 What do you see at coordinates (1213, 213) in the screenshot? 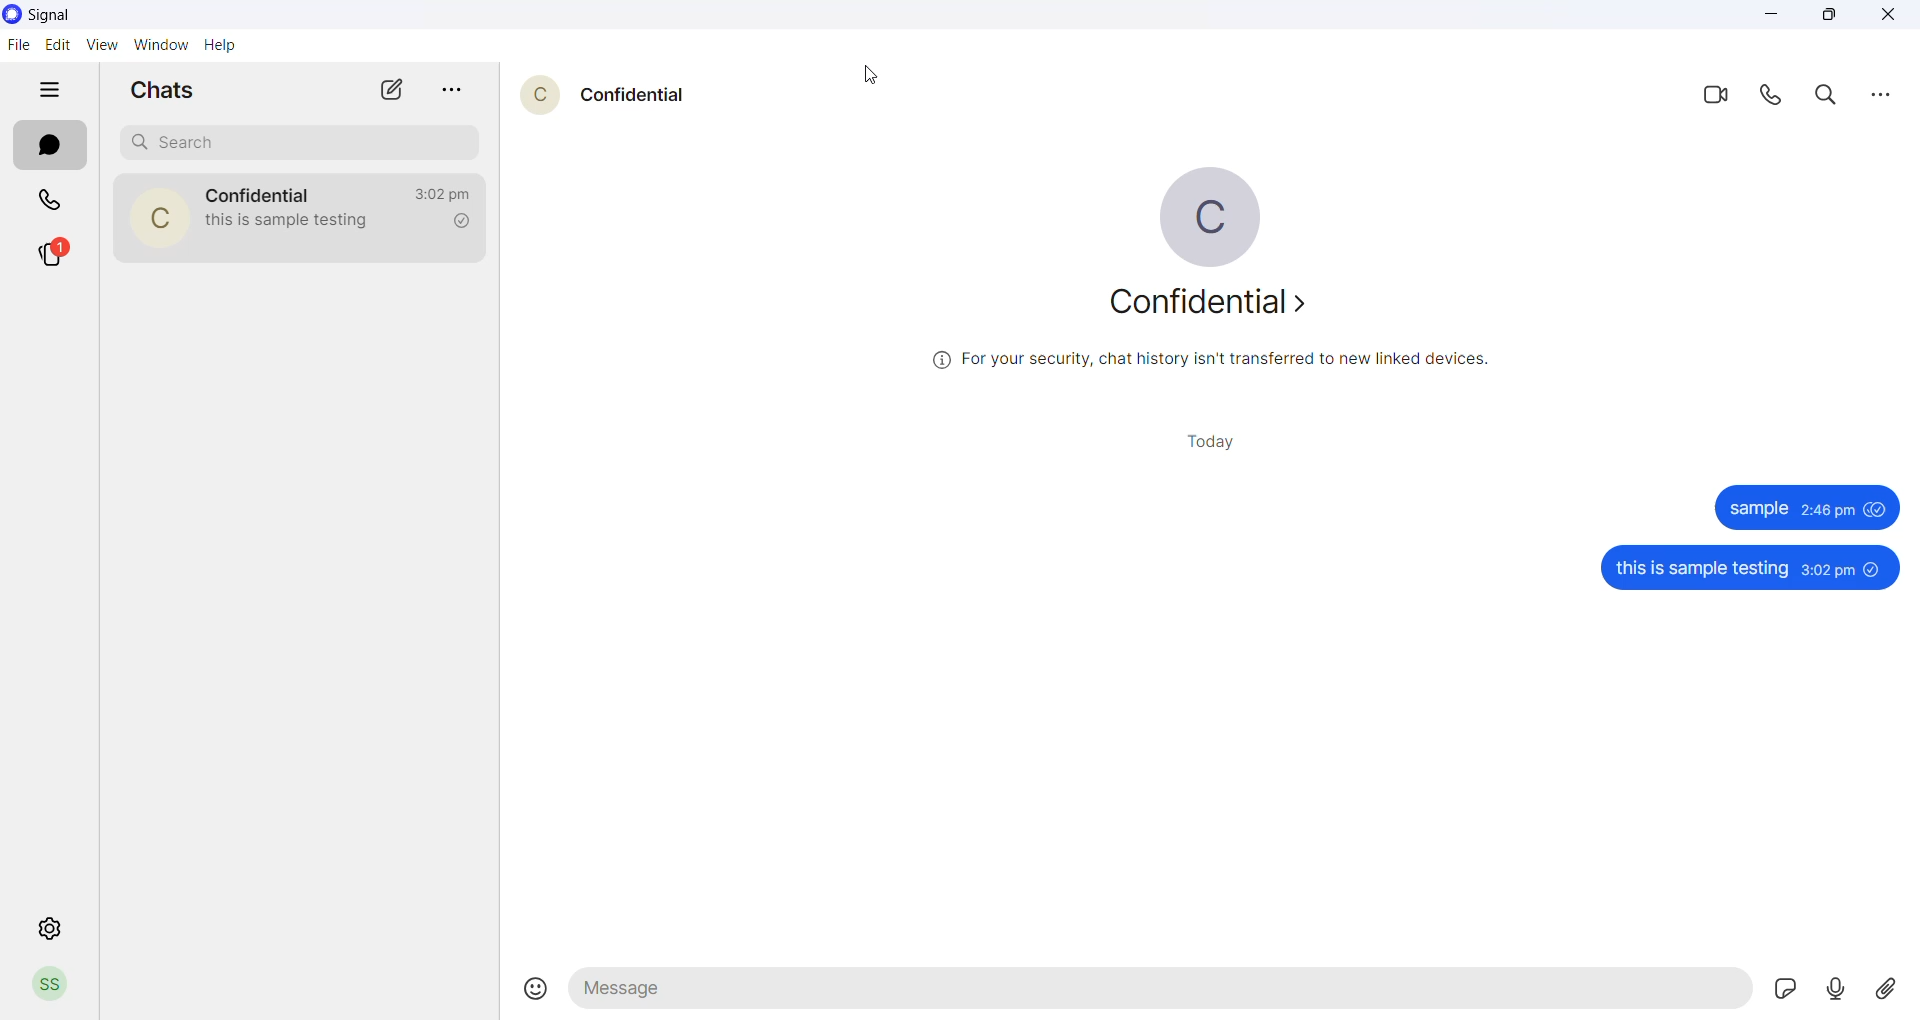
I see `profile picture` at bounding box center [1213, 213].